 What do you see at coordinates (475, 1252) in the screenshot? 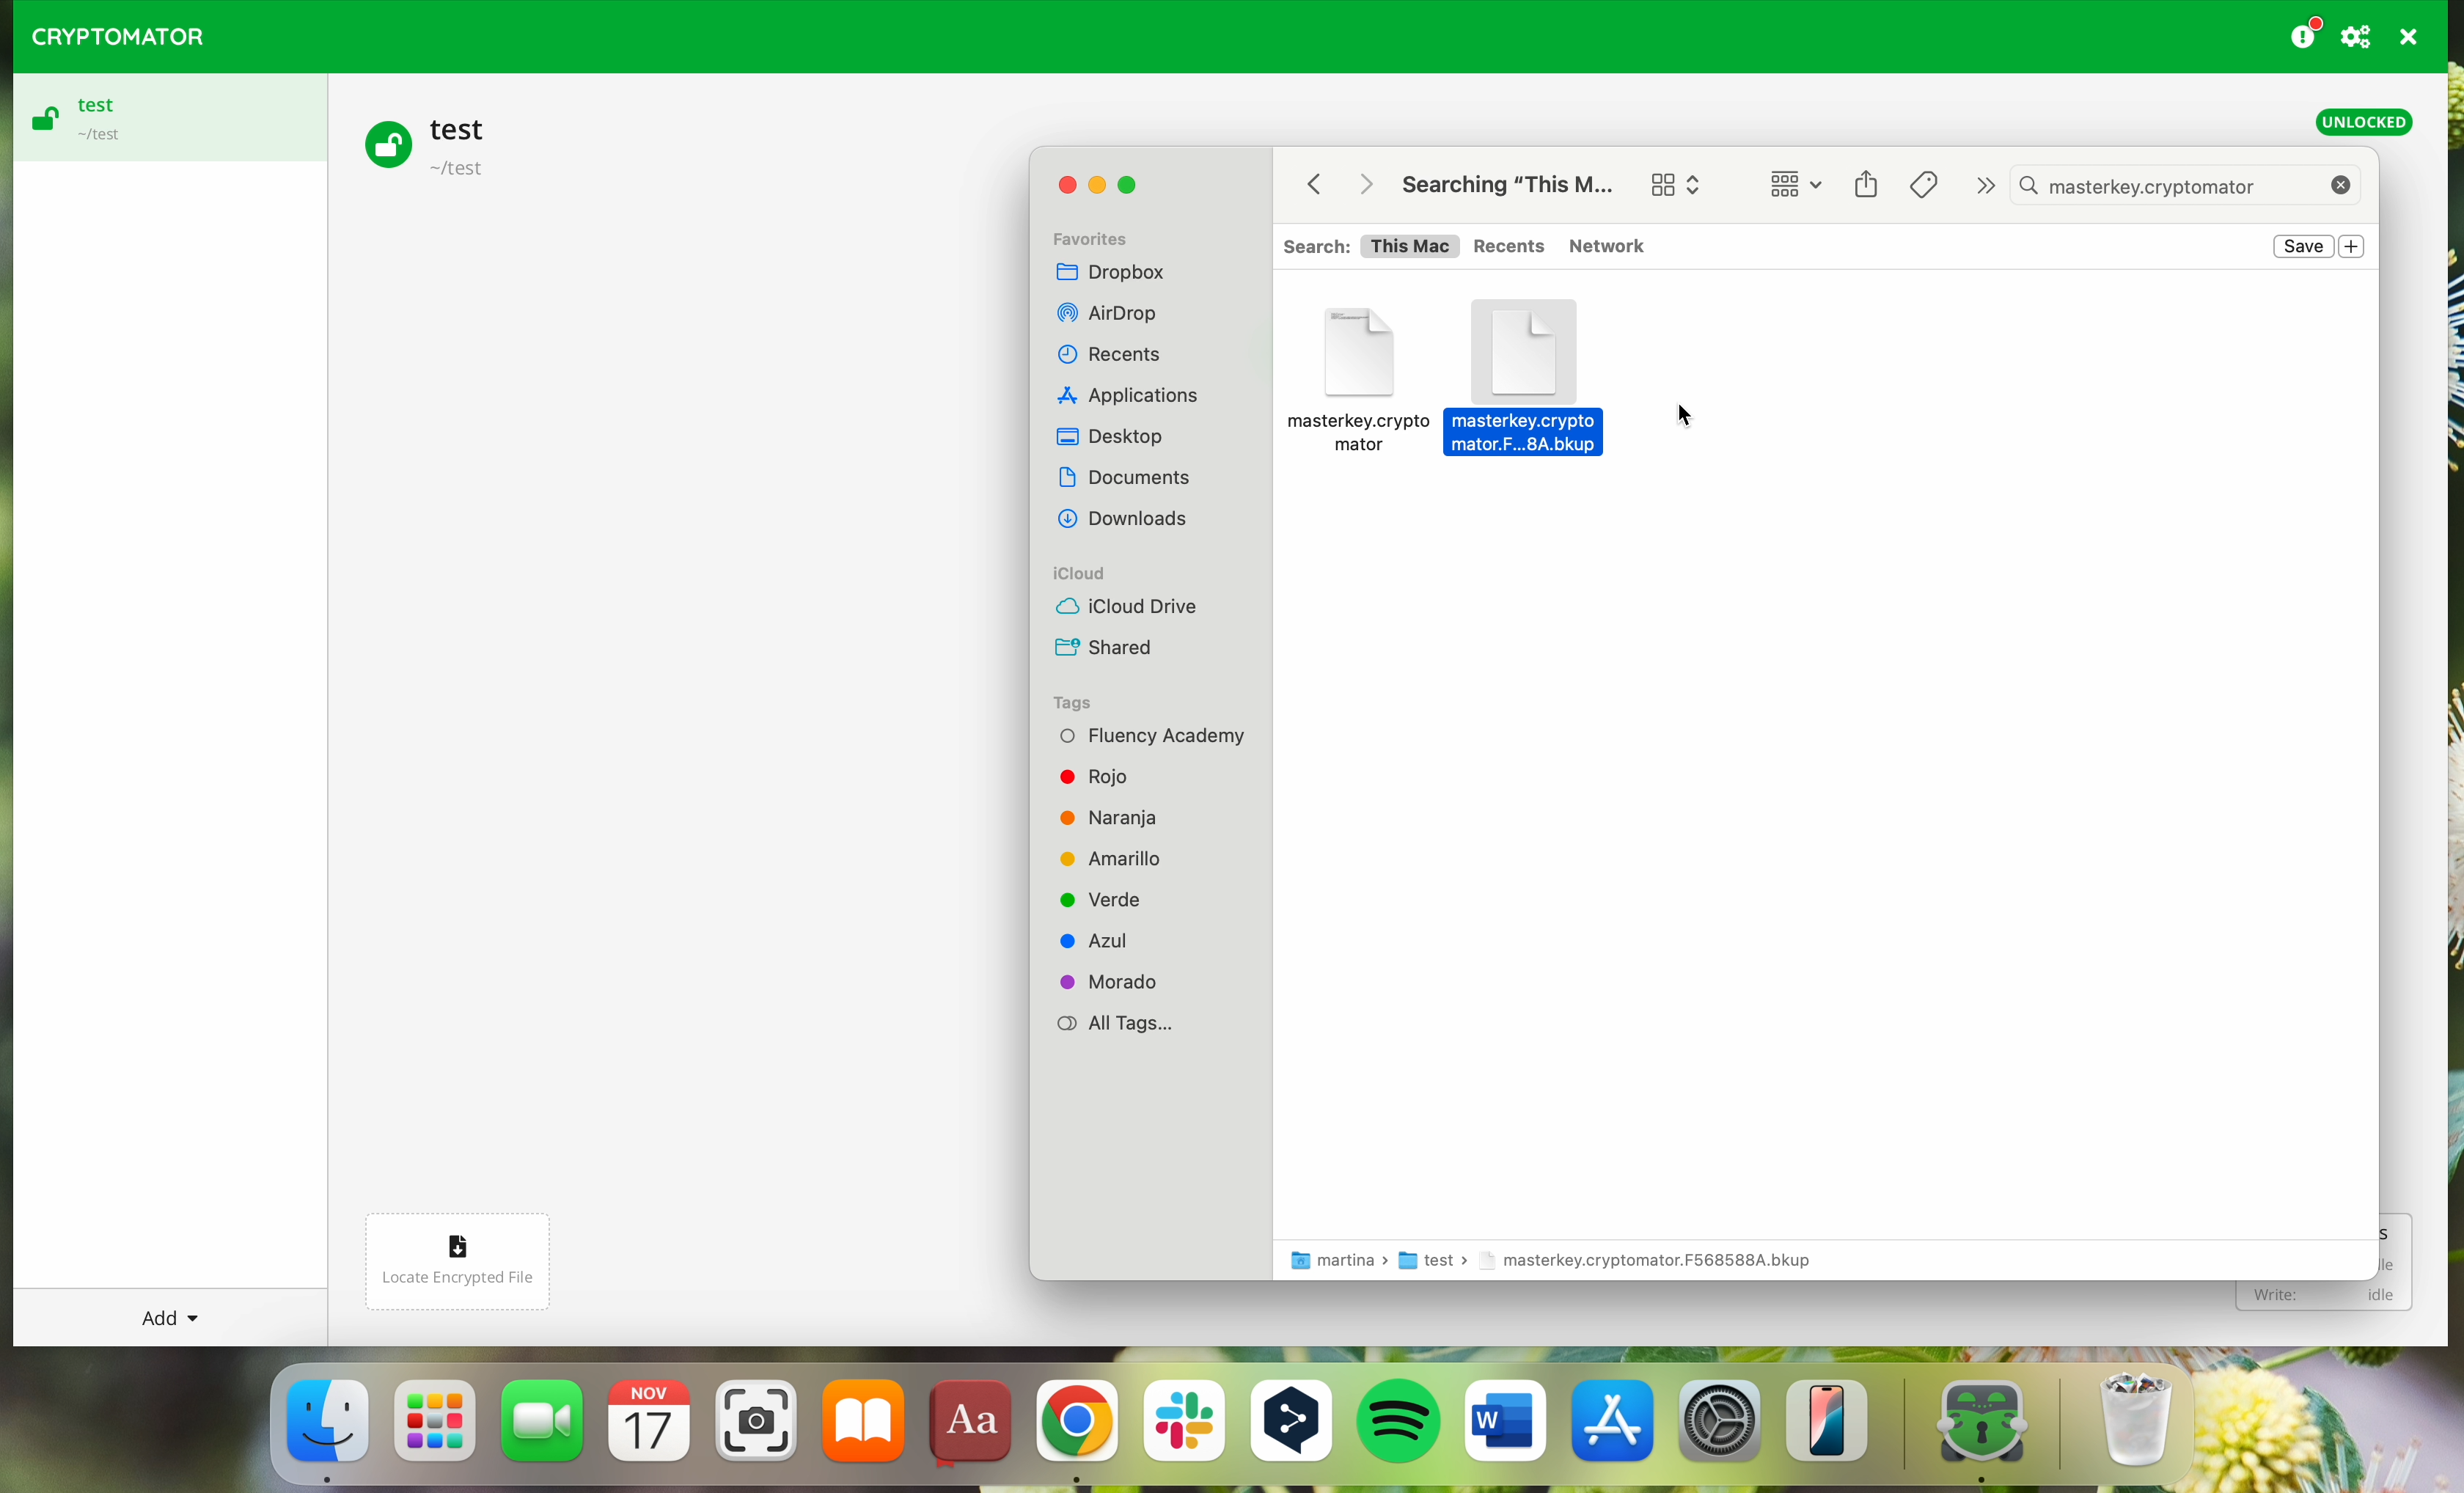
I see `locate encrypted file button` at bounding box center [475, 1252].